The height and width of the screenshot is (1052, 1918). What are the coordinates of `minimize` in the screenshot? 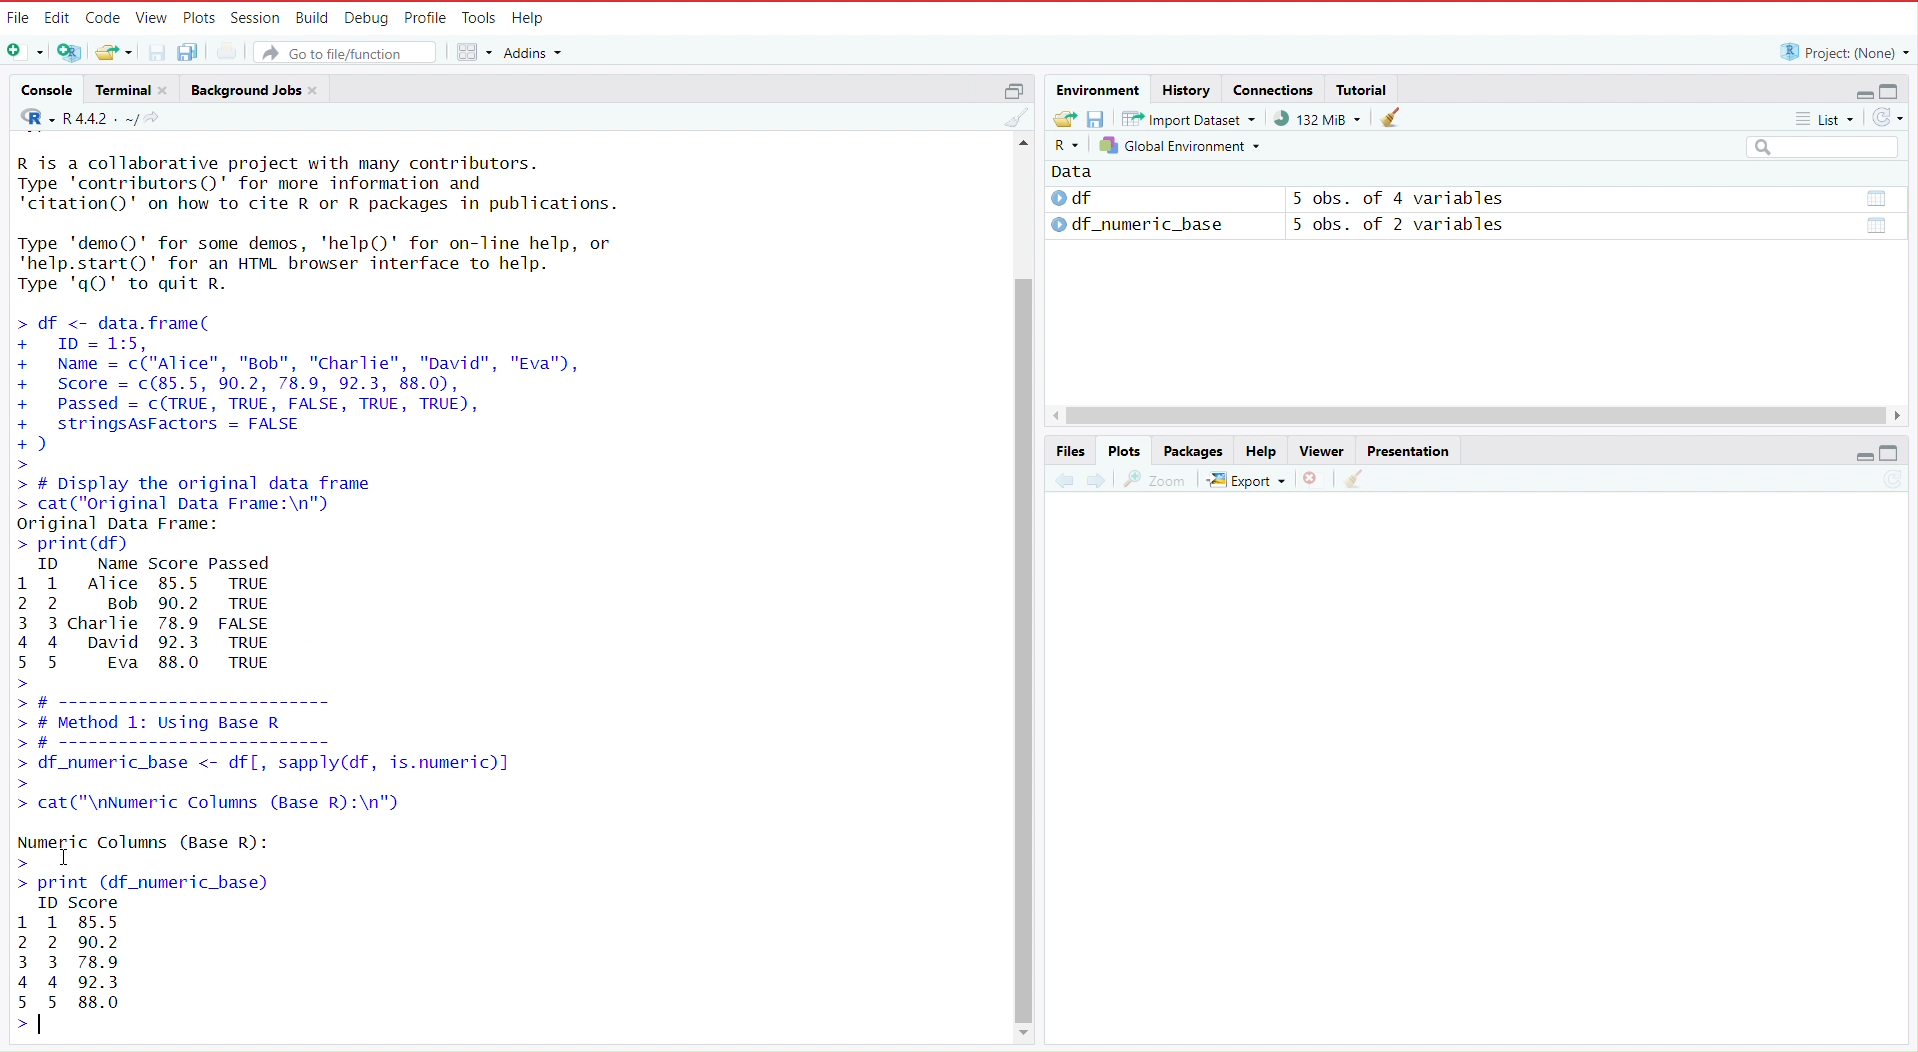 It's located at (1862, 454).